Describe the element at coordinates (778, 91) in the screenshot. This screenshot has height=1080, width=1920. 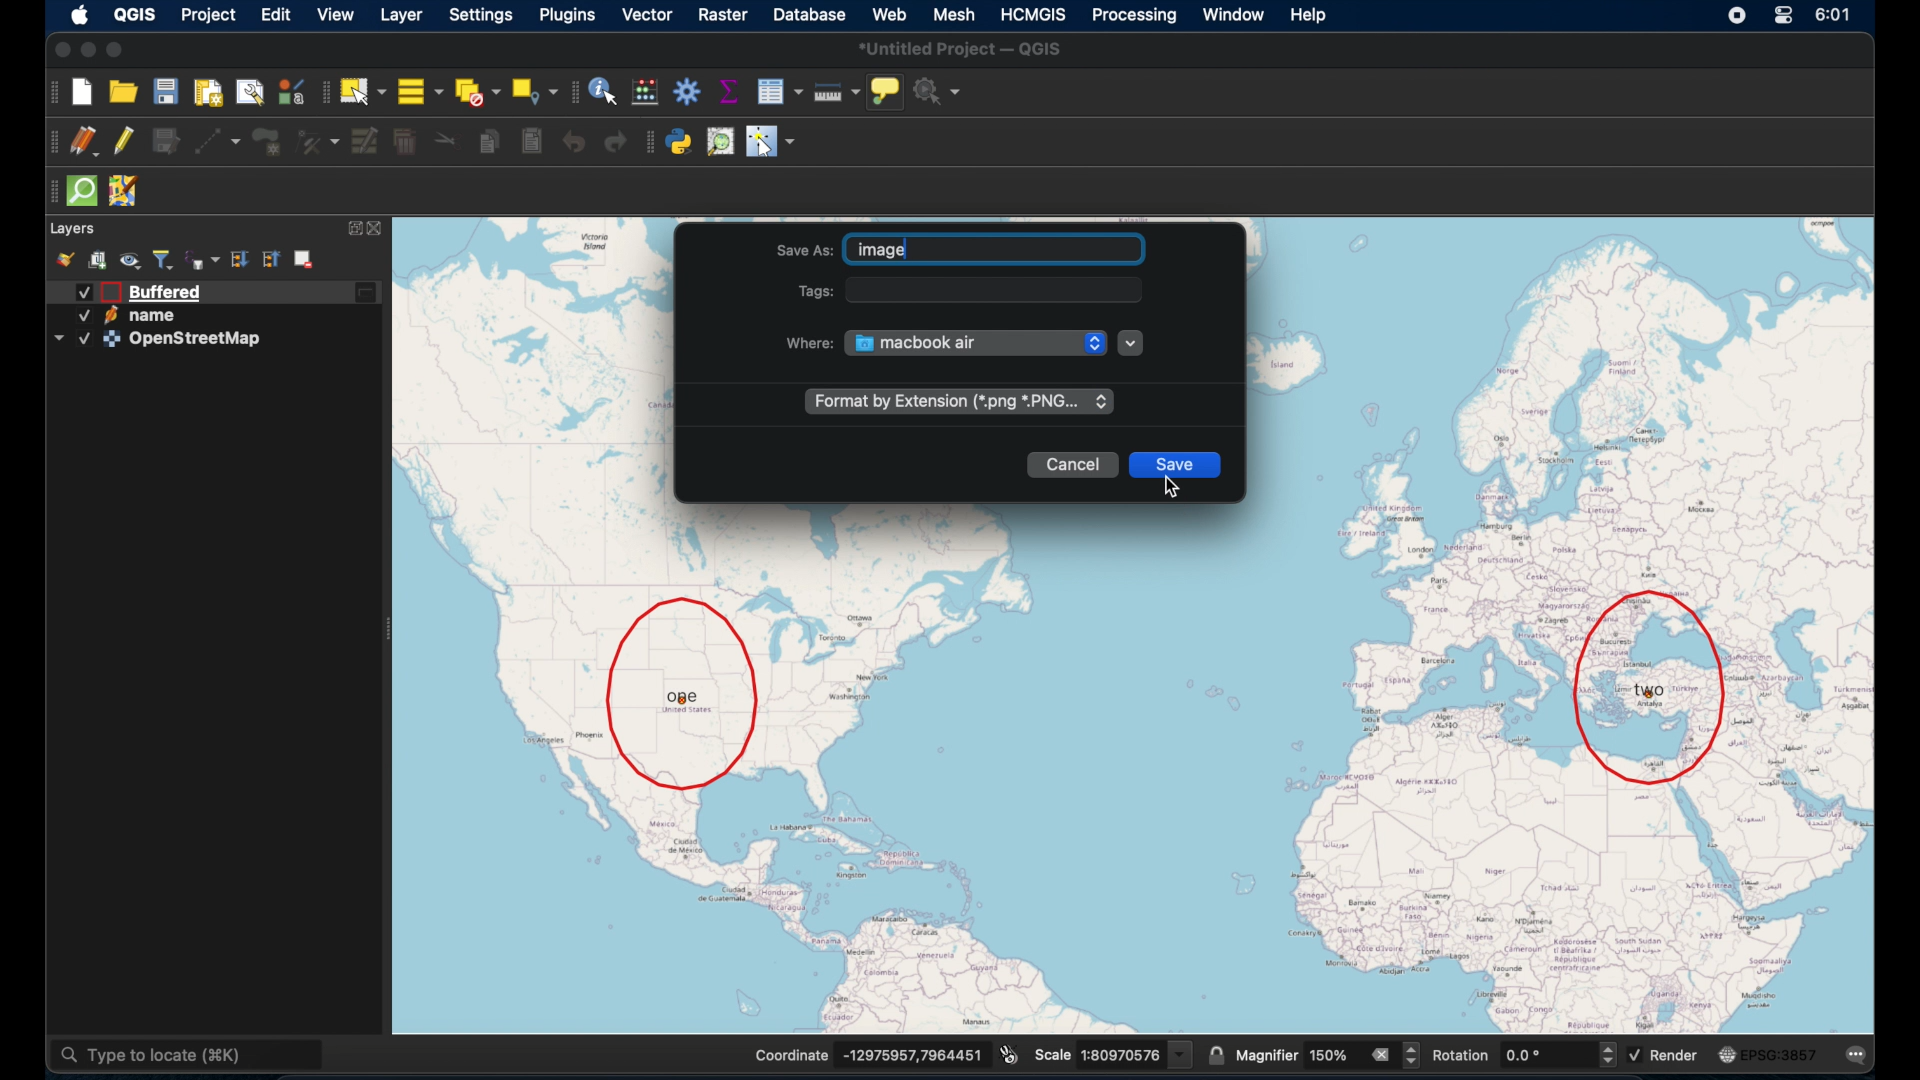
I see `open attribute table` at that location.